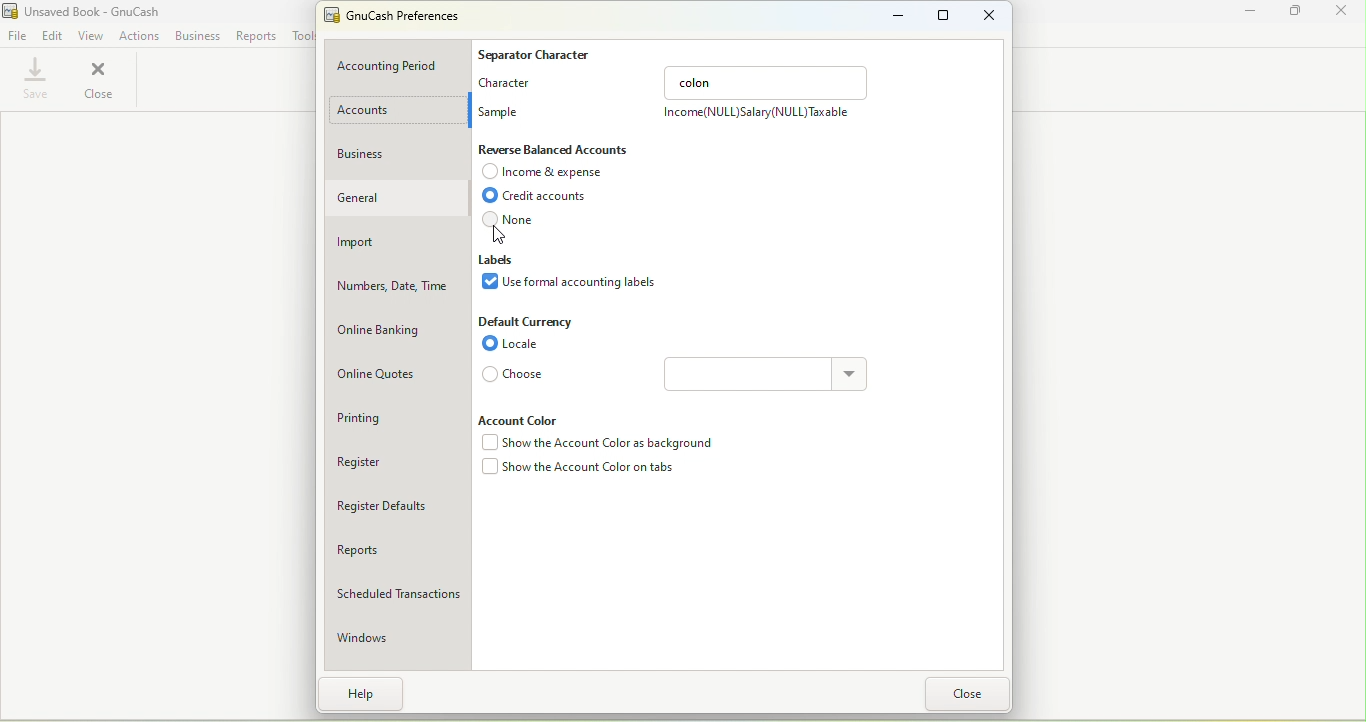 This screenshot has width=1366, height=722. Describe the element at coordinates (1301, 15) in the screenshot. I see `Maximize` at that location.